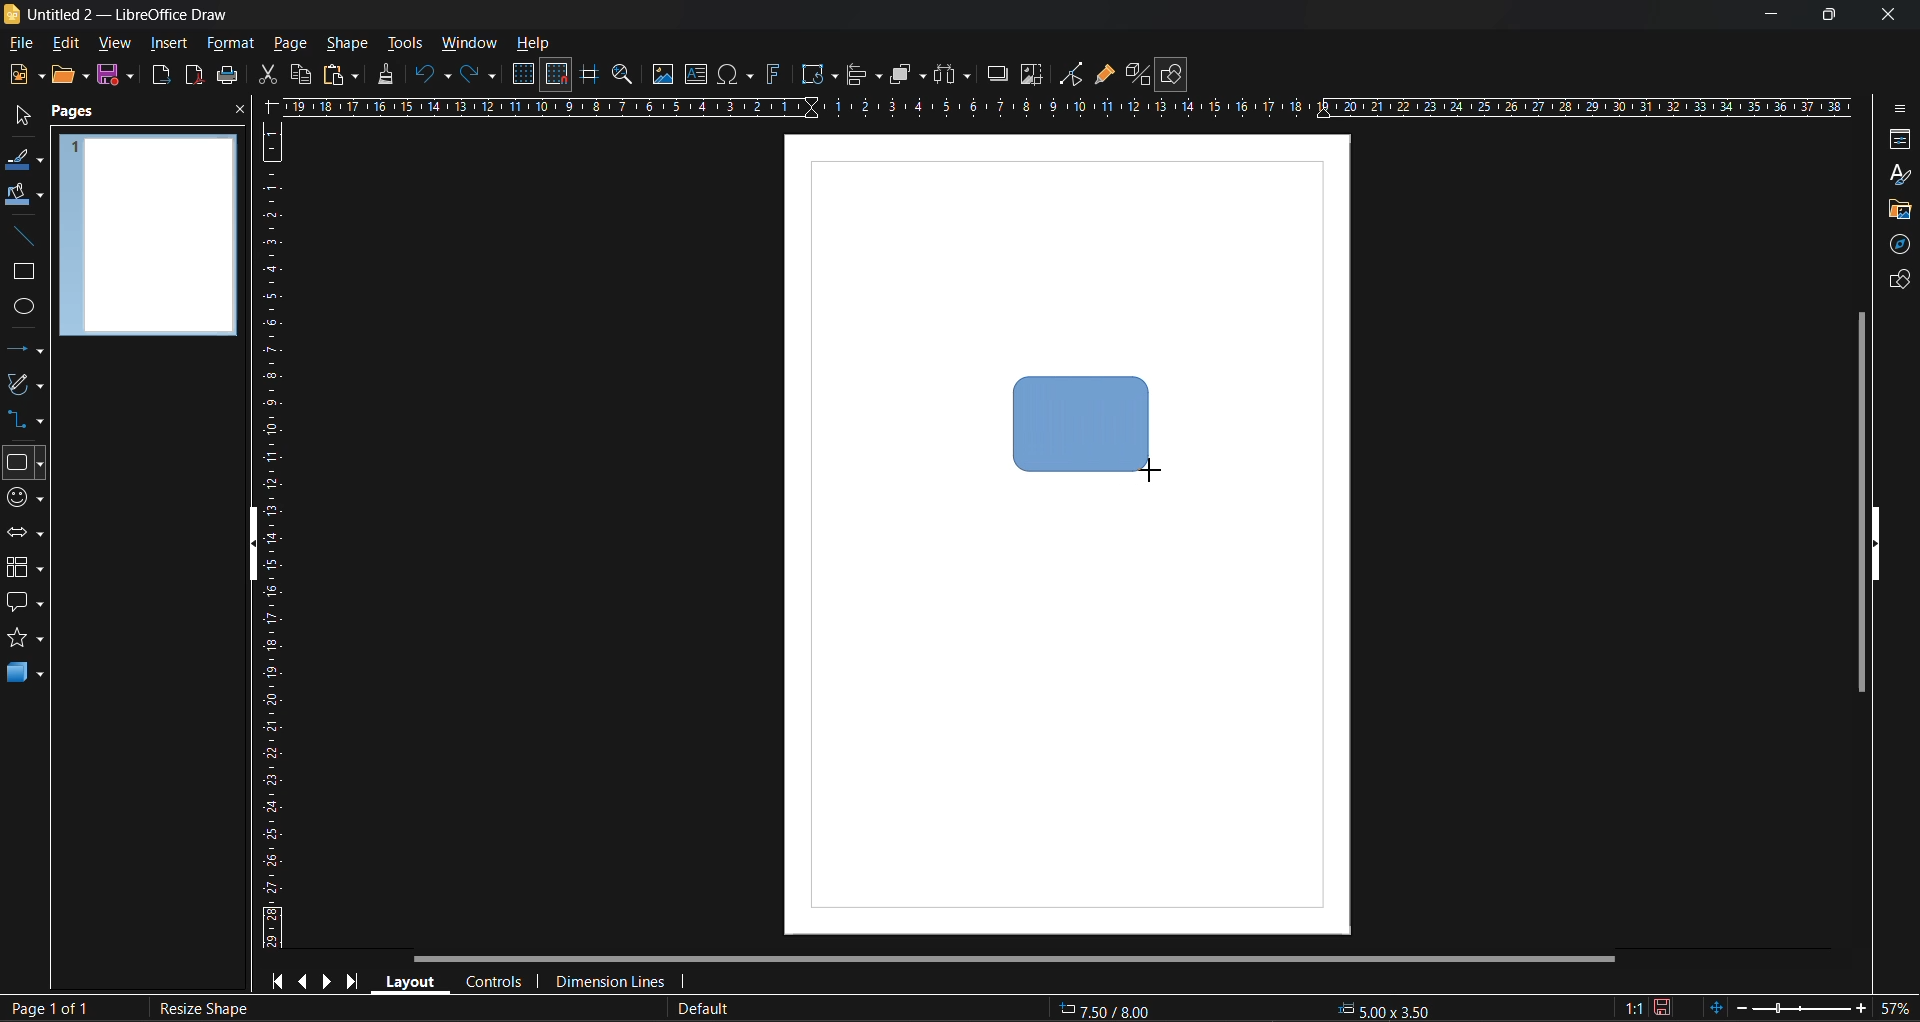 This screenshot has height=1022, width=1920. What do you see at coordinates (31, 353) in the screenshot?
I see `lines and arrows` at bounding box center [31, 353].